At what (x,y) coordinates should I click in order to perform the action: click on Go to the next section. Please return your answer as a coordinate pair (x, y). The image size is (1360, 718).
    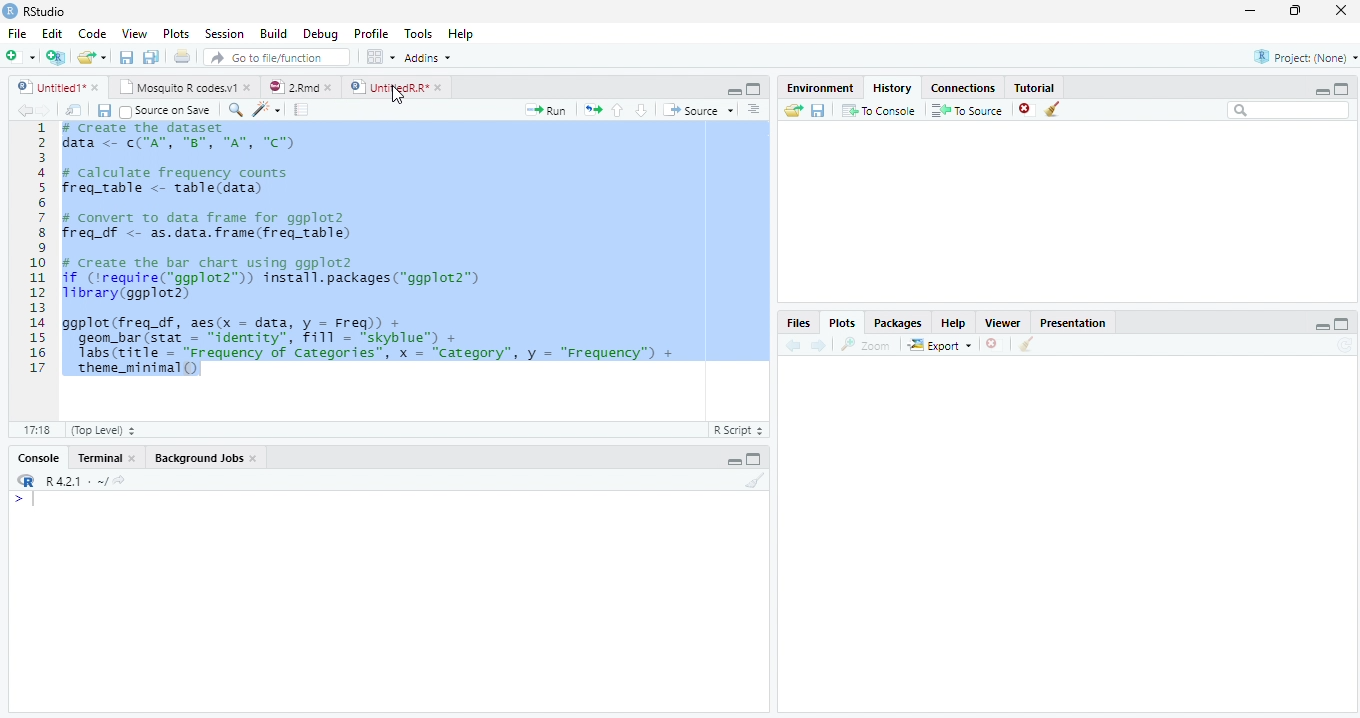
    Looking at the image, I should click on (641, 110).